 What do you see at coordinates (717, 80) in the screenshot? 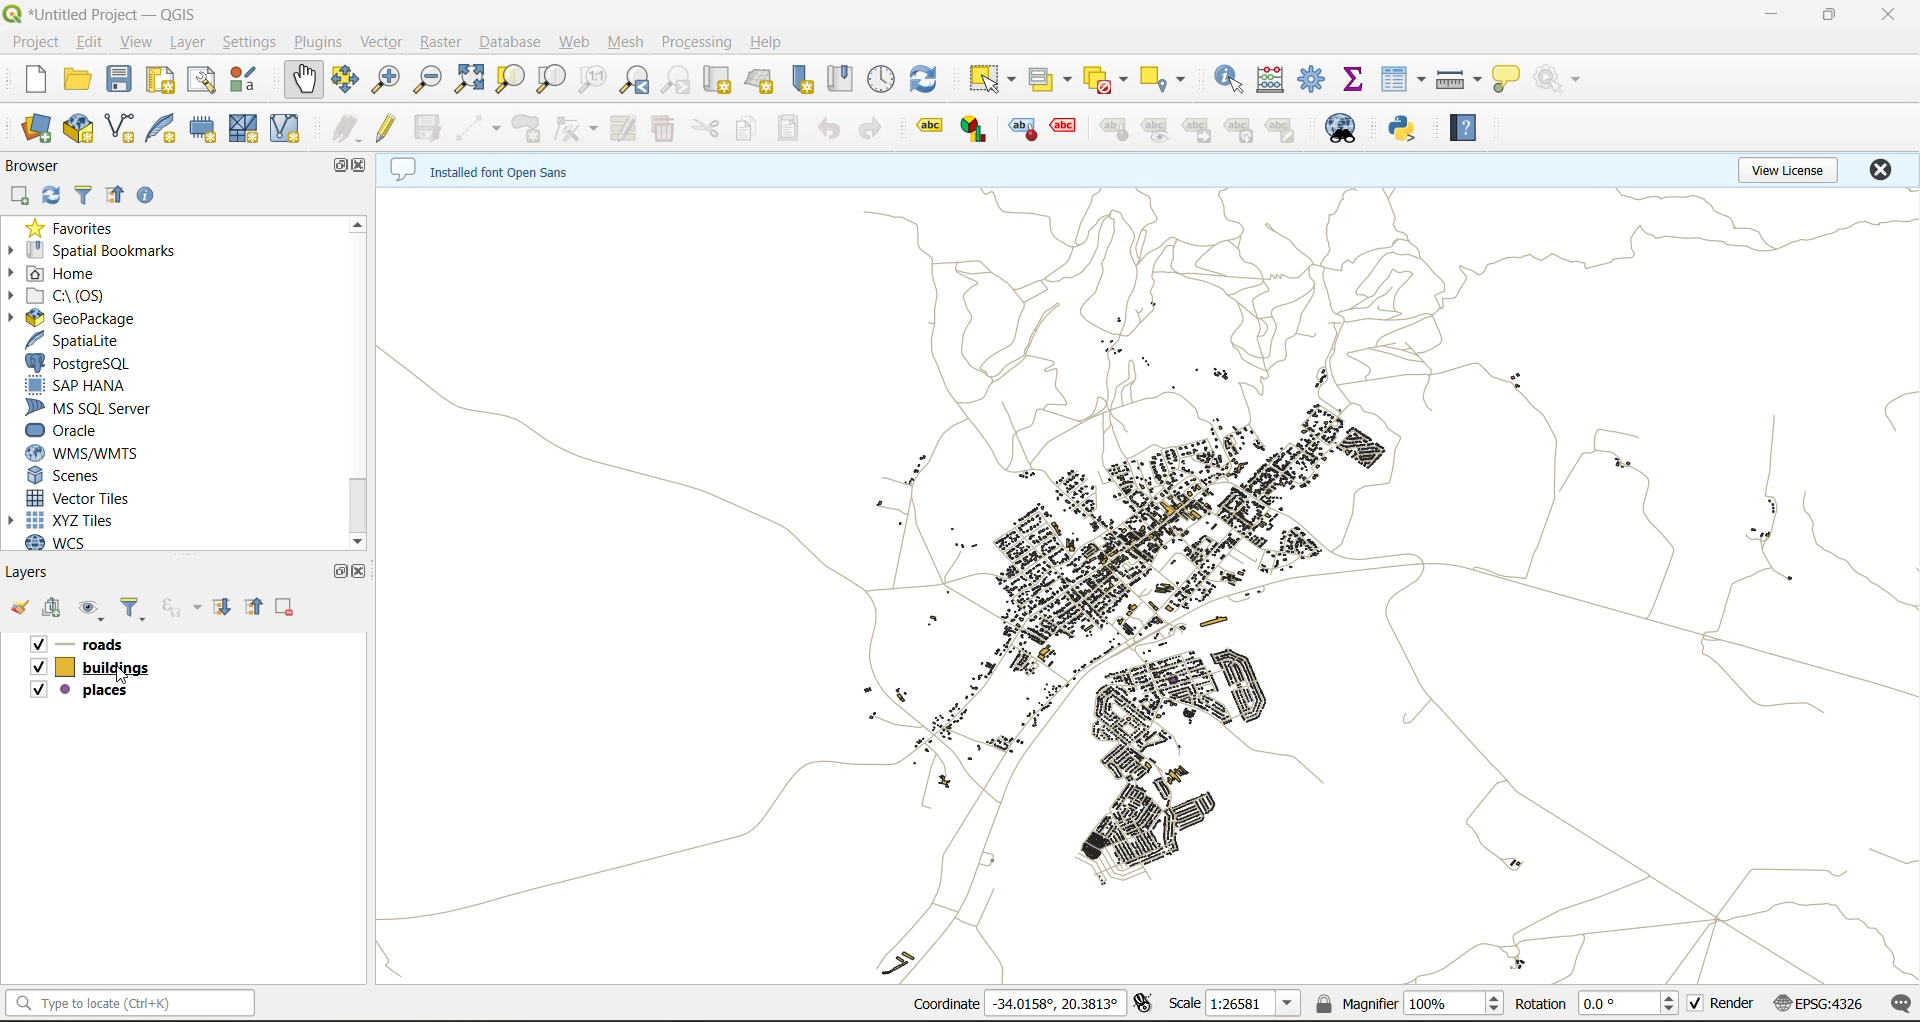
I see `new map view` at bounding box center [717, 80].